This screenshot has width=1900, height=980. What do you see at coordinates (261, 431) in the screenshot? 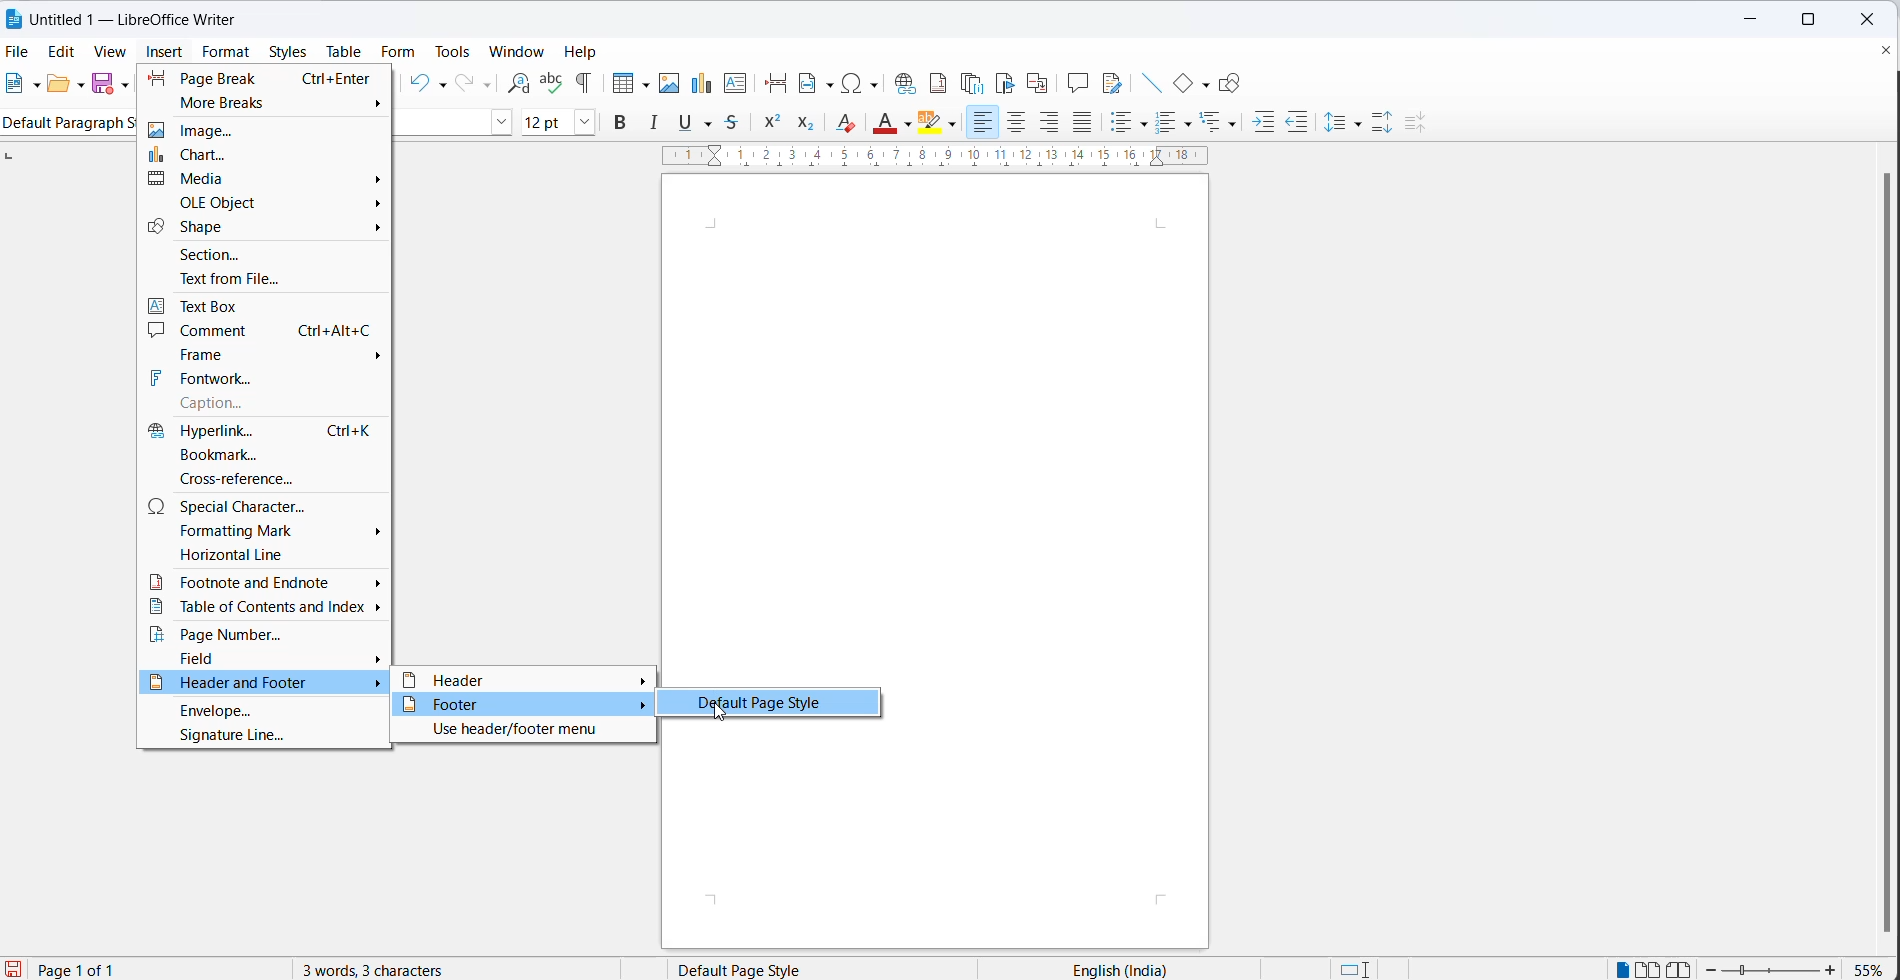
I see `hyperlink` at bounding box center [261, 431].